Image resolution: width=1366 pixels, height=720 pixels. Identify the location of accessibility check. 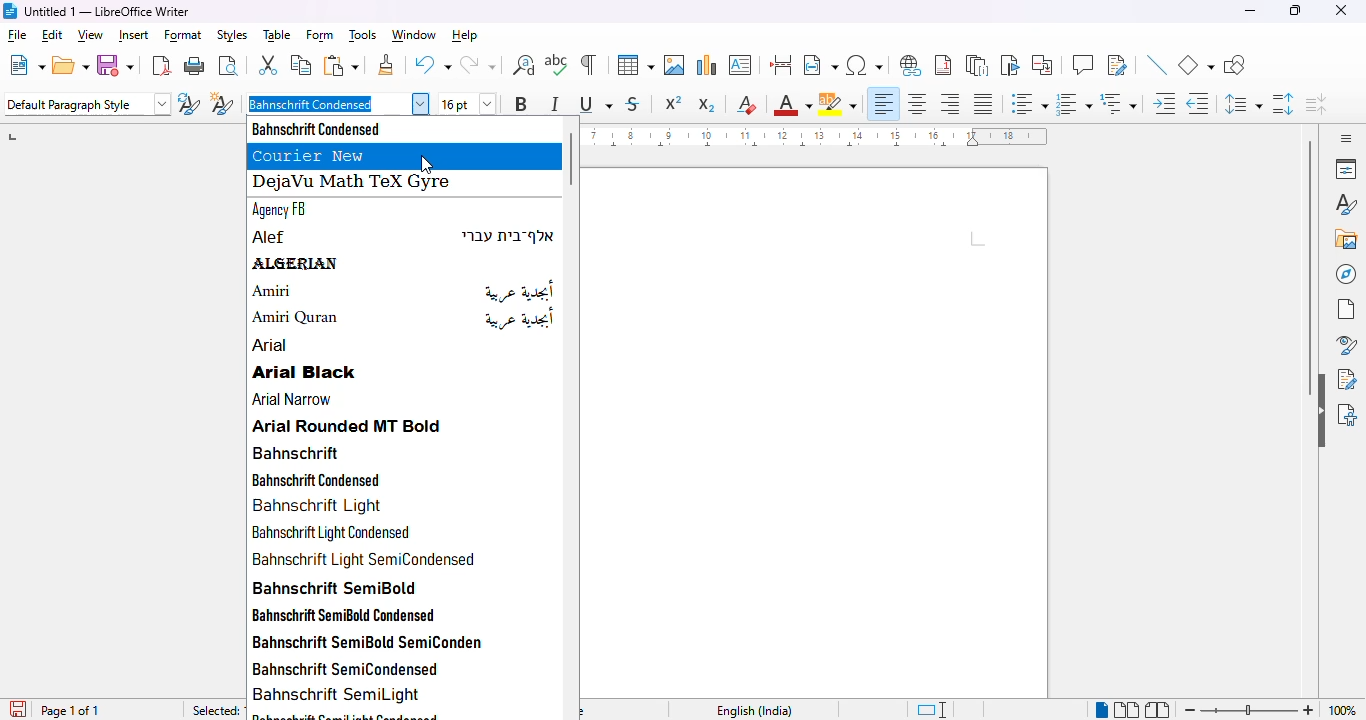
(1347, 413).